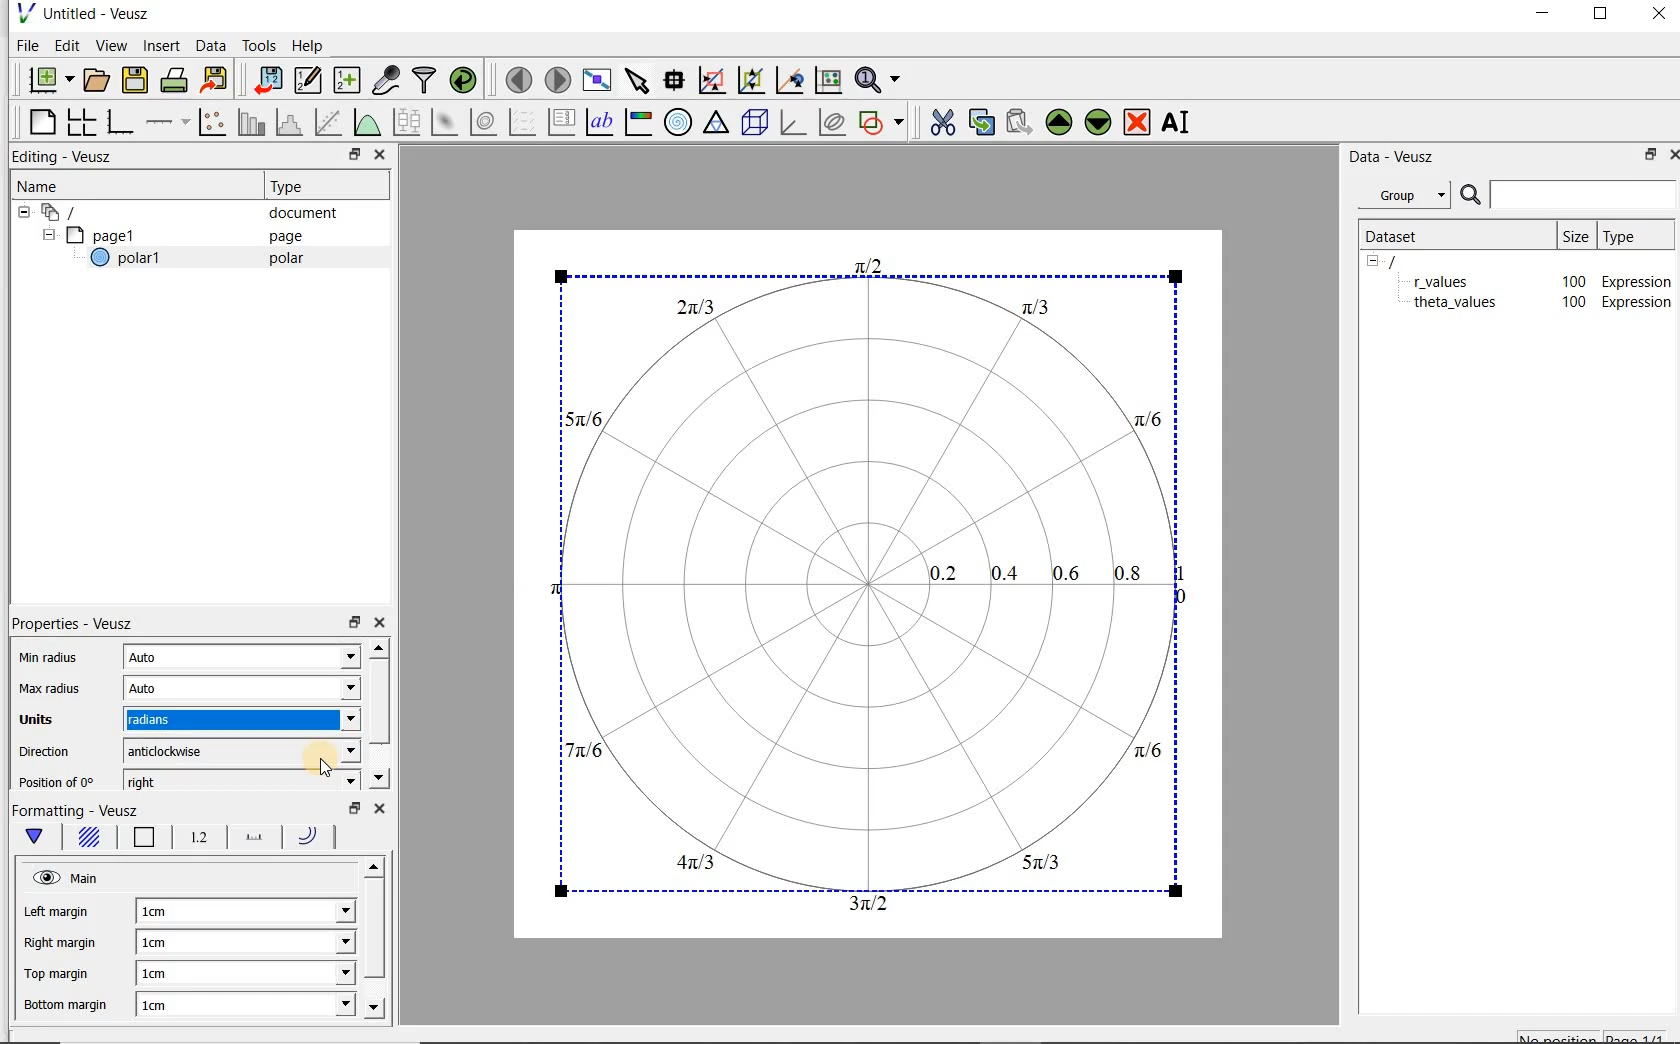  What do you see at coordinates (467, 81) in the screenshot?
I see `reload linked datasets` at bounding box center [467, 81].